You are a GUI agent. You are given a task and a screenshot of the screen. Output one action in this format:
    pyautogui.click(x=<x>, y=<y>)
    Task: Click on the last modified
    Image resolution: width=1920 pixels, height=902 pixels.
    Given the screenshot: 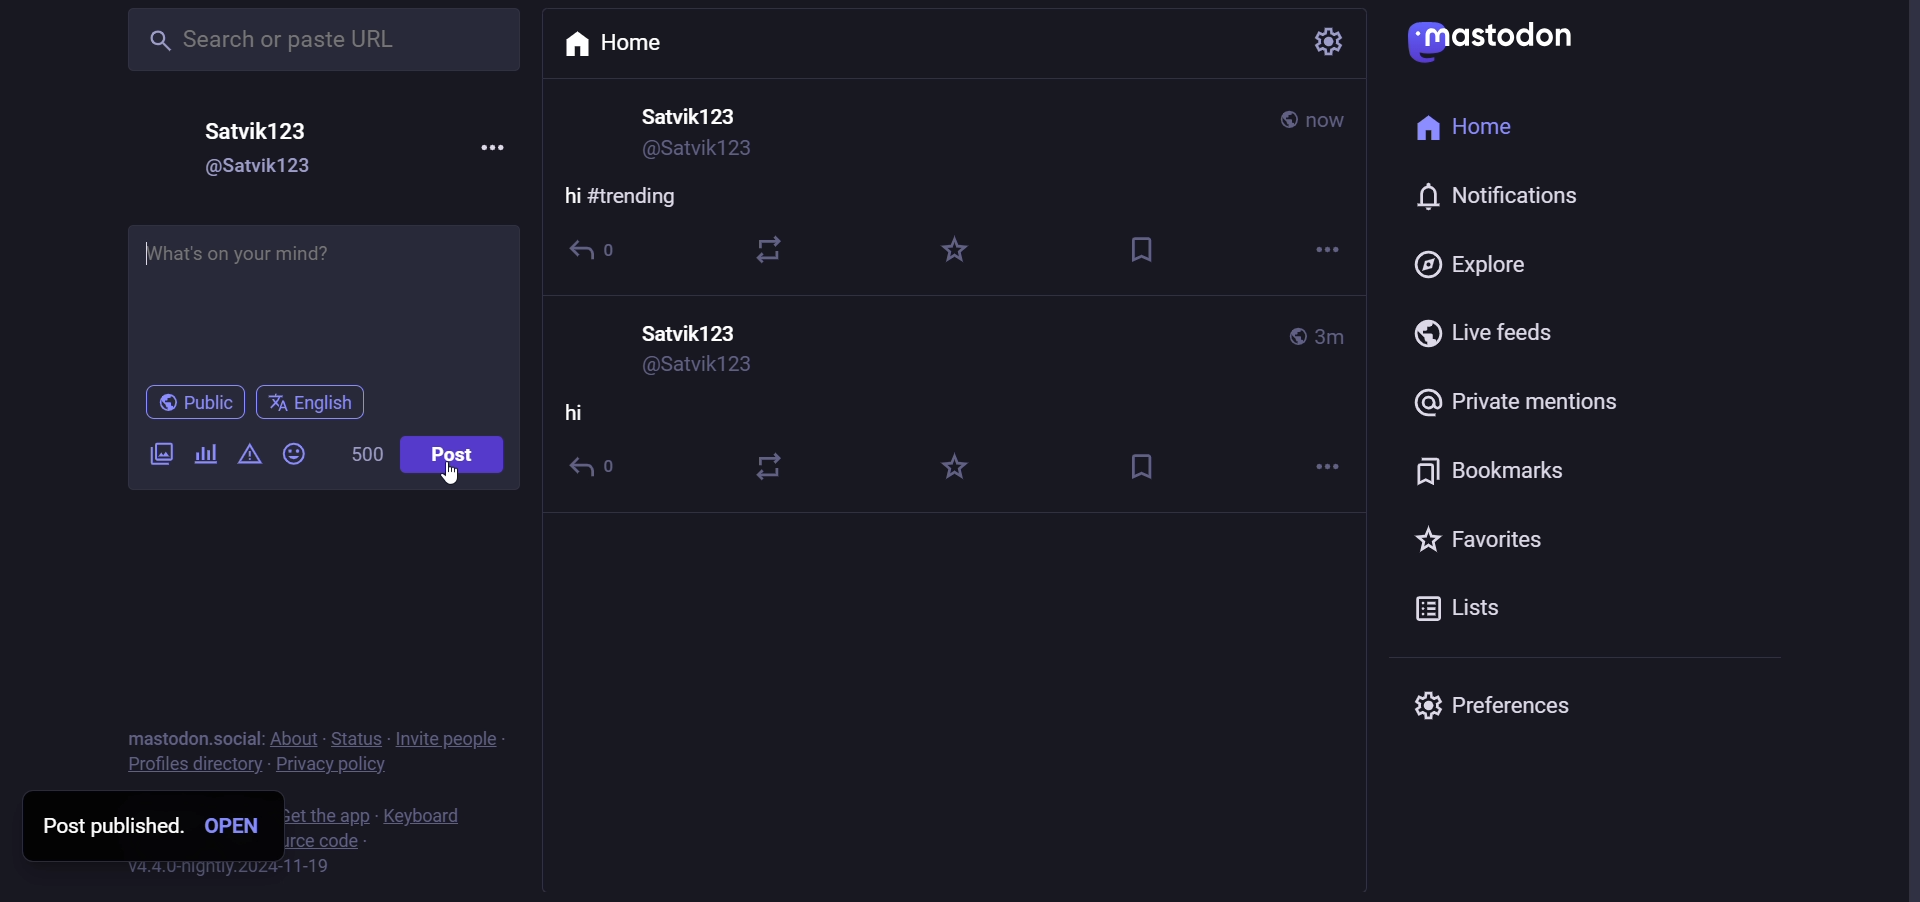 What is the action you would take?
    pyautogui.click(x=1329, y=121)
    